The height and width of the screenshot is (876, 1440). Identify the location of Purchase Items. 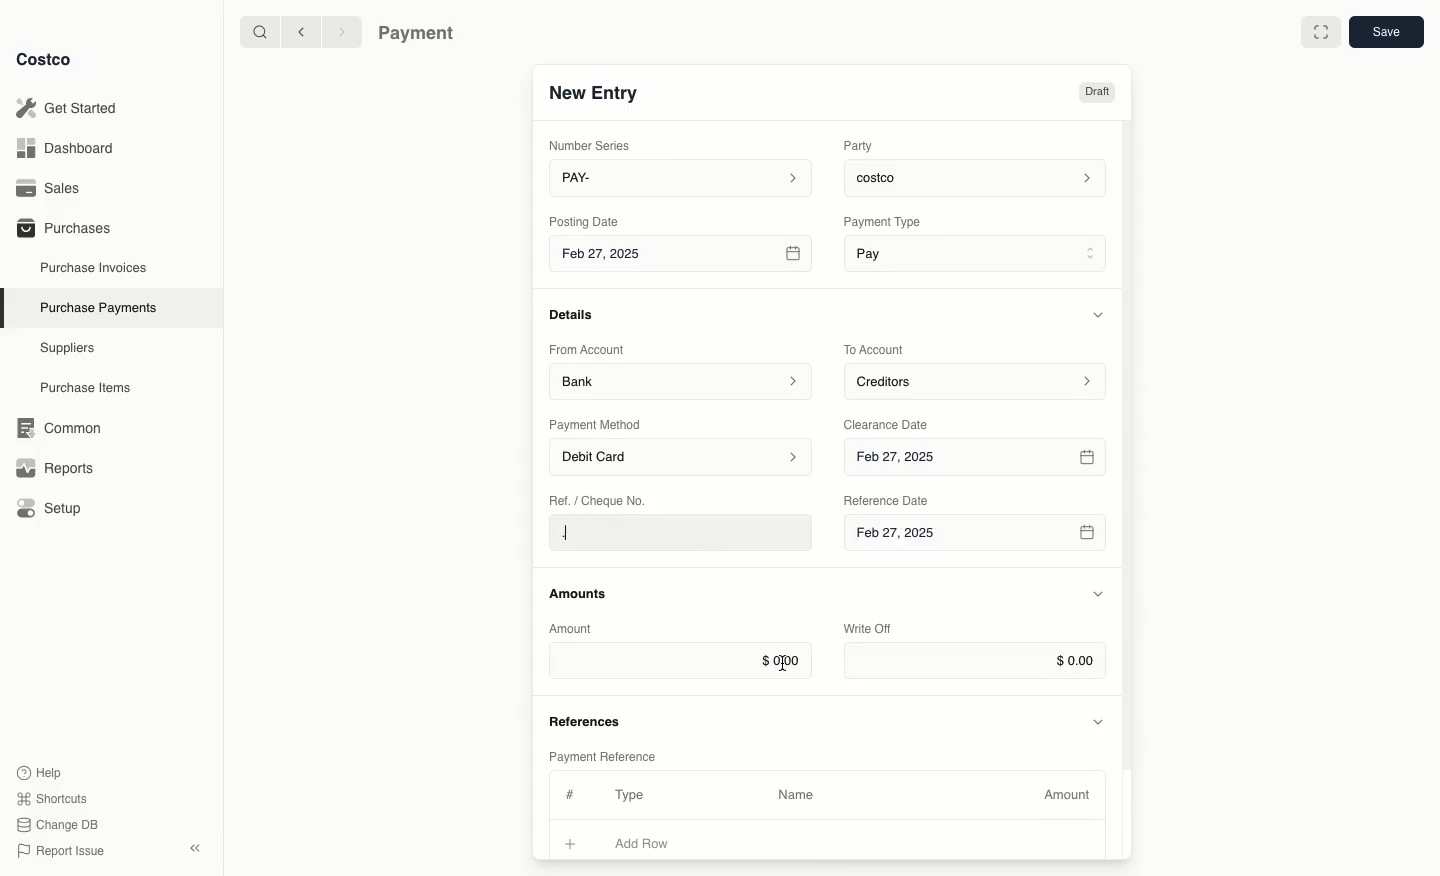
(88, 388).